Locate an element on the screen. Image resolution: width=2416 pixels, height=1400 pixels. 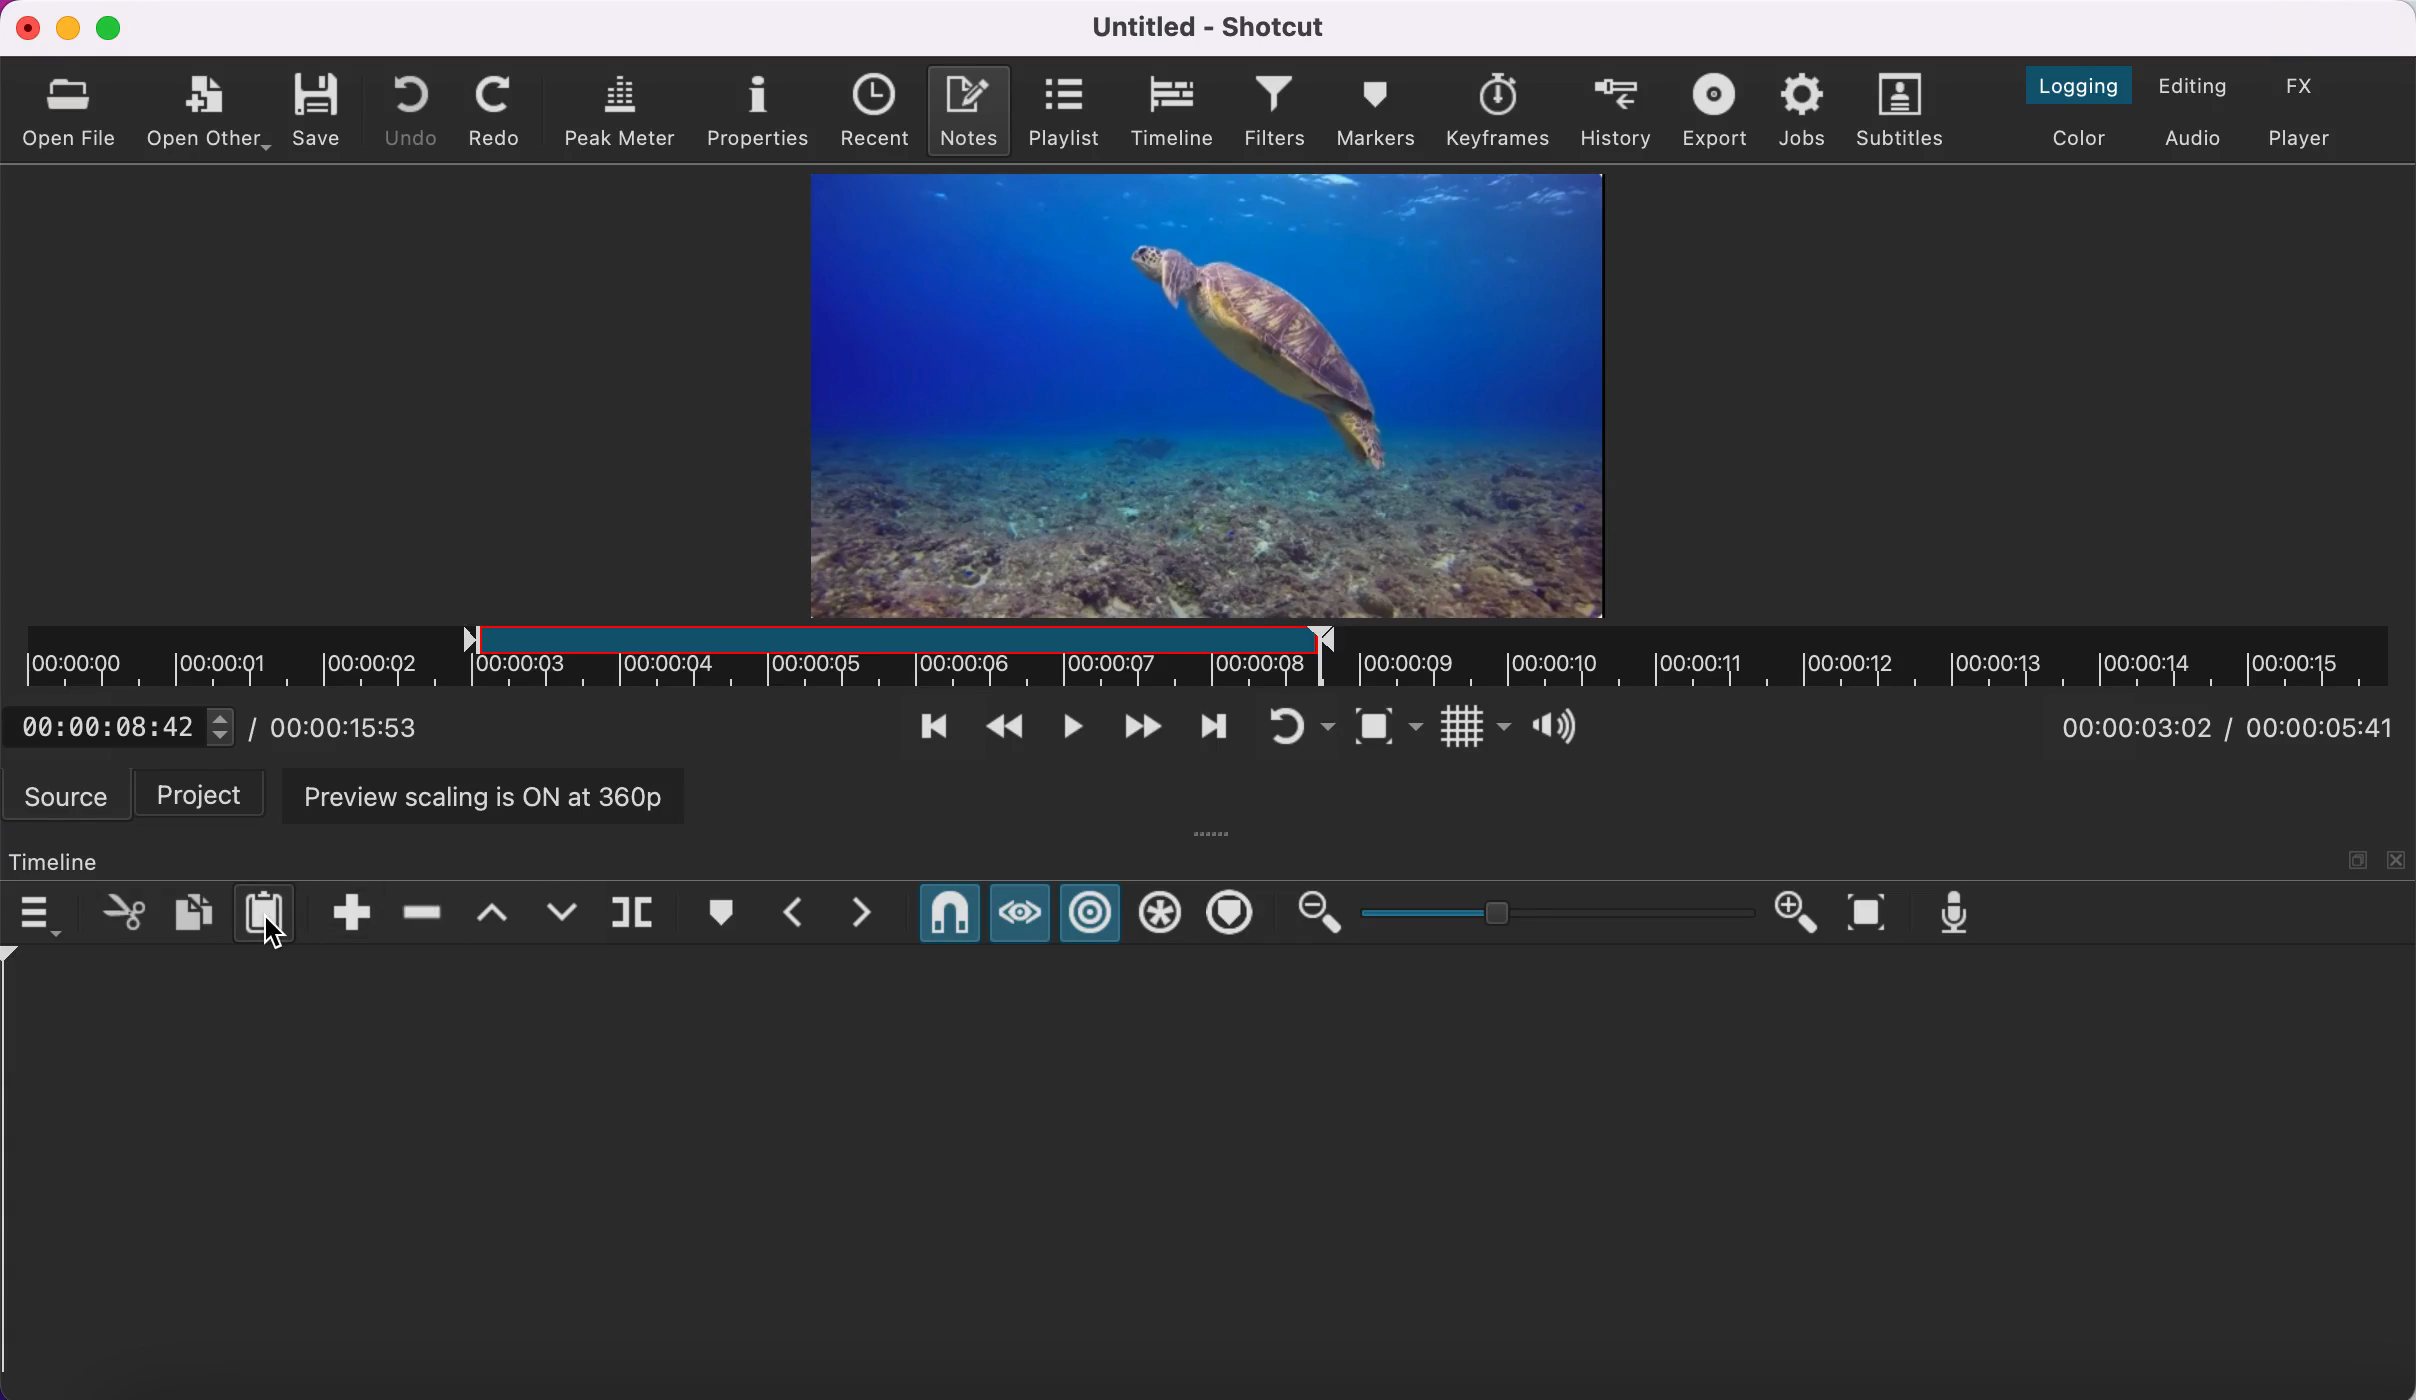
maximize is located at coordinates (115, 29).